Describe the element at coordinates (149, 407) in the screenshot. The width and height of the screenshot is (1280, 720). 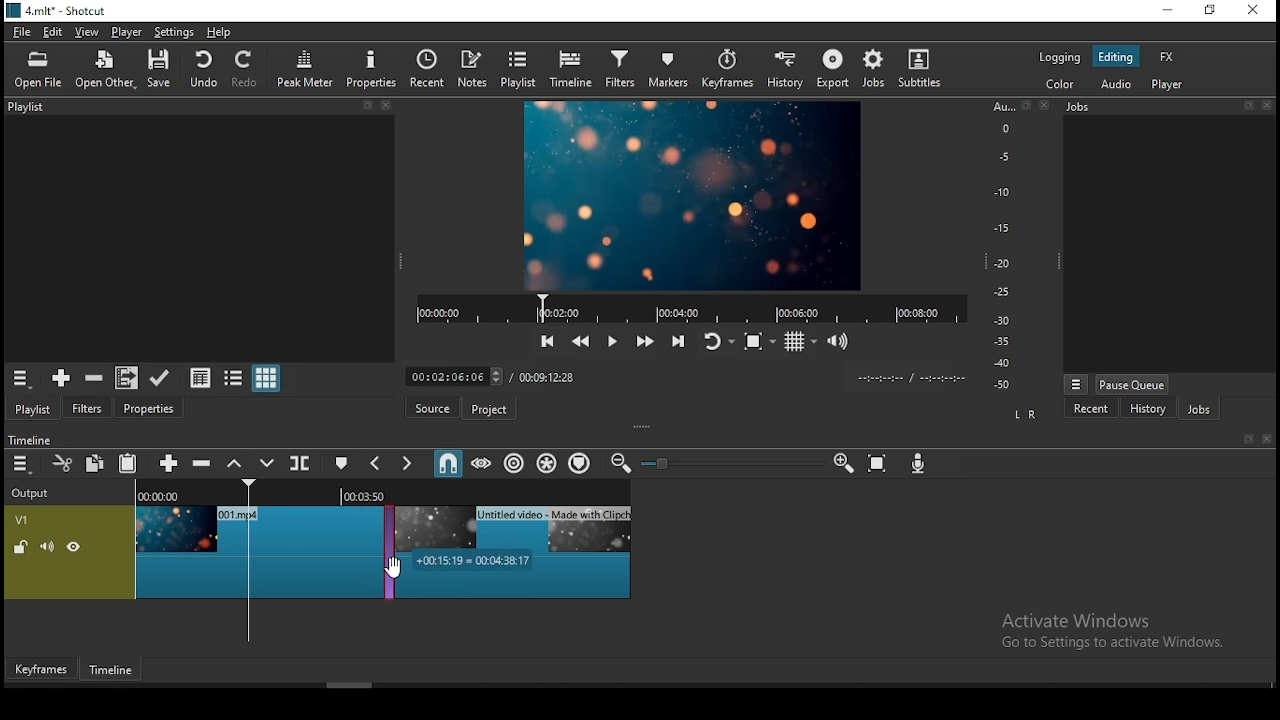
I see `properties` at that location.